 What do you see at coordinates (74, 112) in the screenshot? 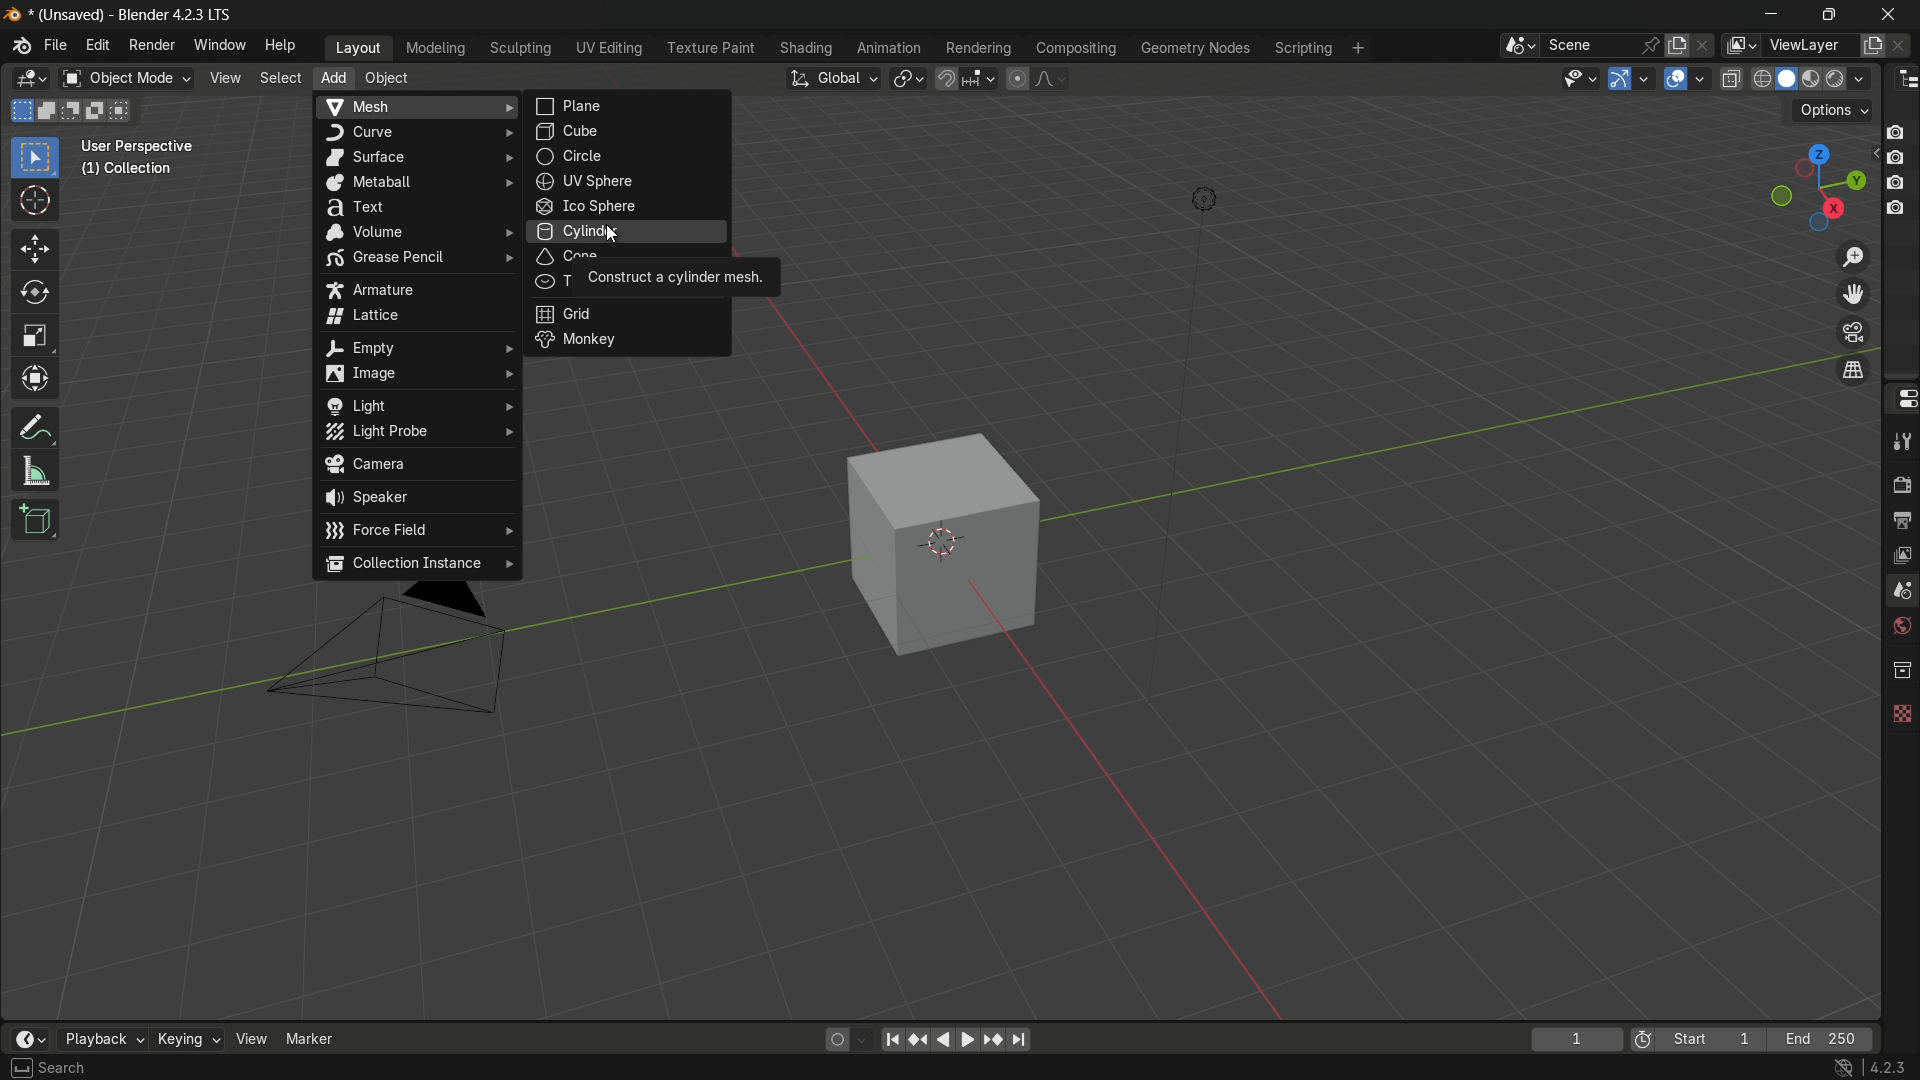
I see `subtract existing selection` at bounding box center [74, 112].